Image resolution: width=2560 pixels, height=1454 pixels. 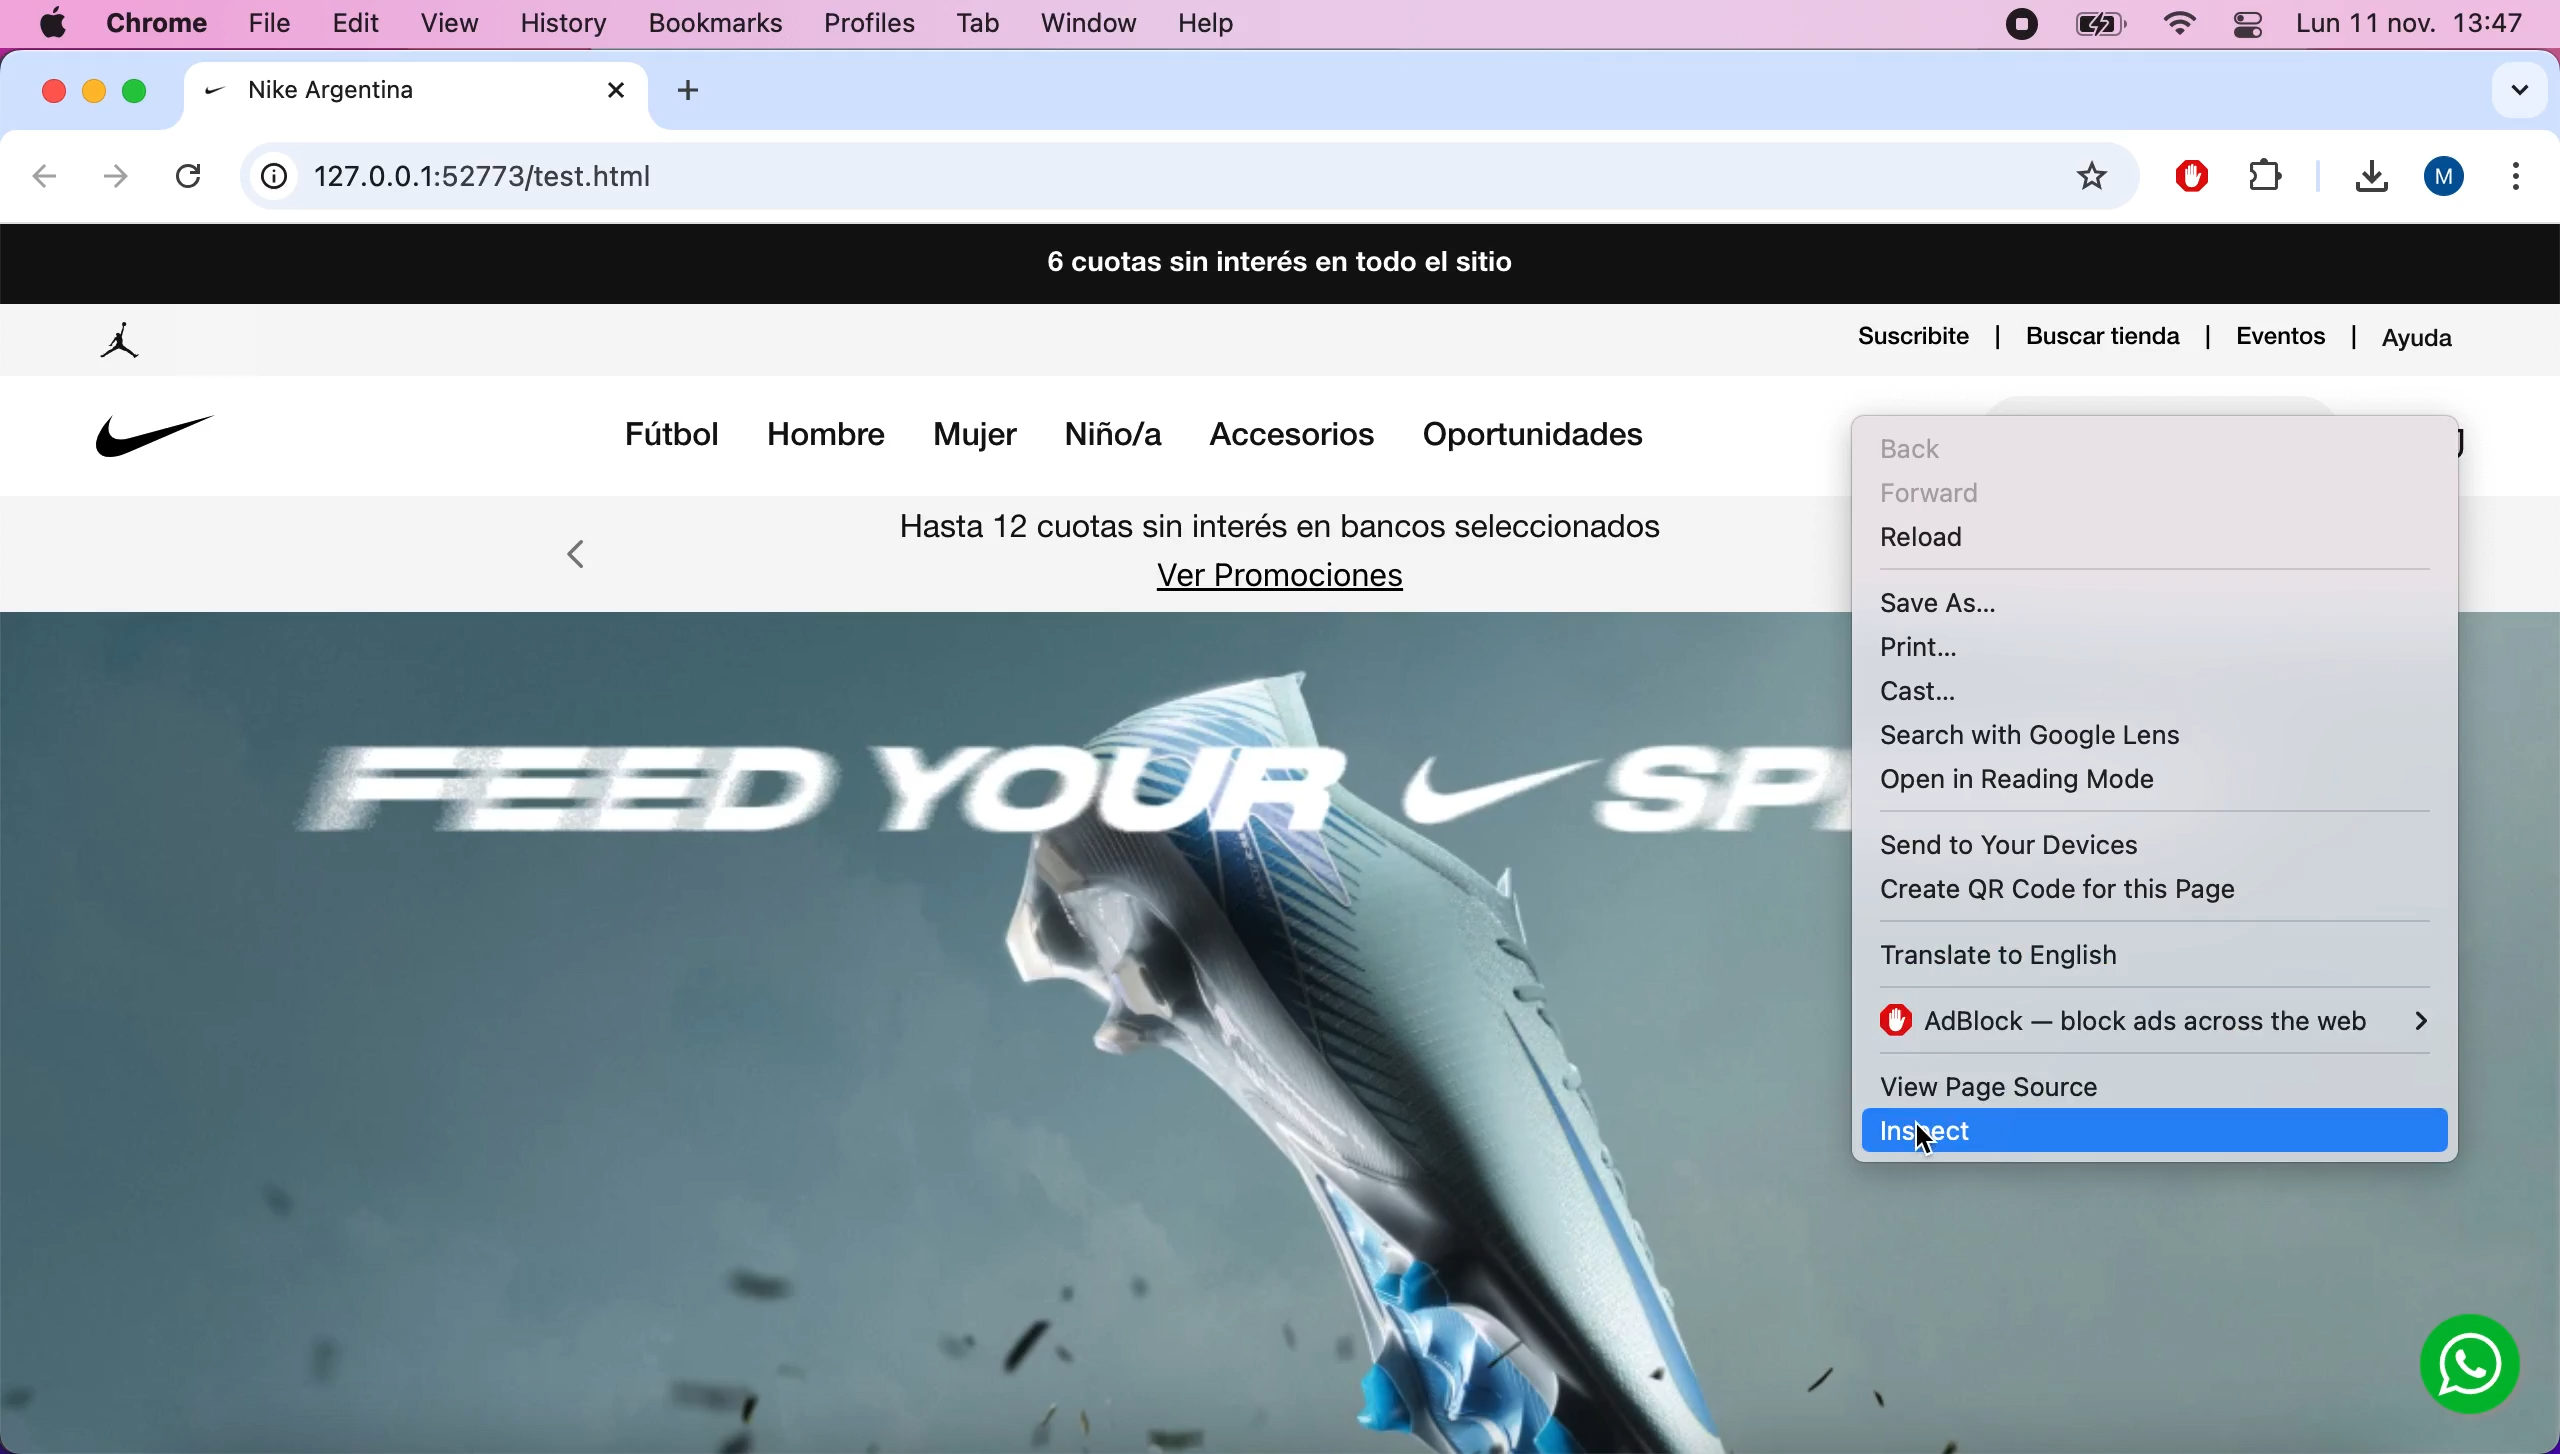 I want to click on Website Menu, so click(x=1137, y=440).